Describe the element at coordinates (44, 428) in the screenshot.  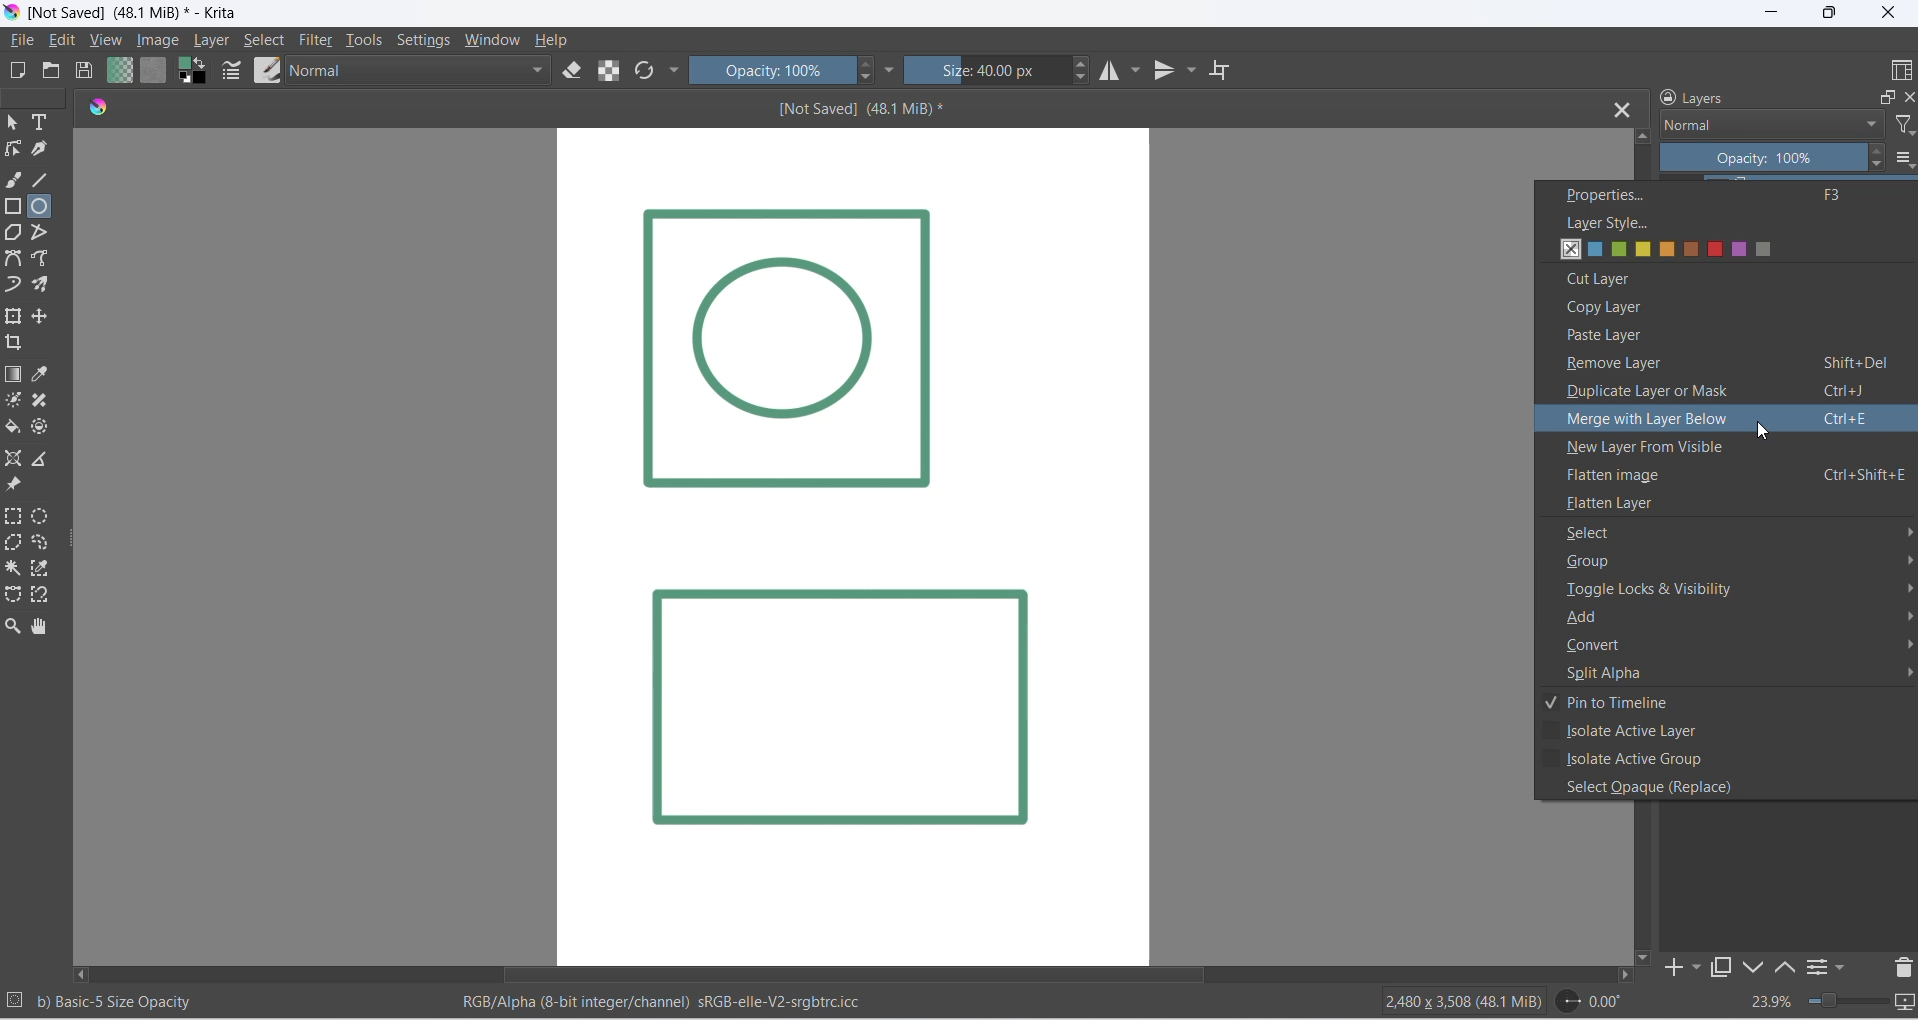
I see `enclose tool` at that location.